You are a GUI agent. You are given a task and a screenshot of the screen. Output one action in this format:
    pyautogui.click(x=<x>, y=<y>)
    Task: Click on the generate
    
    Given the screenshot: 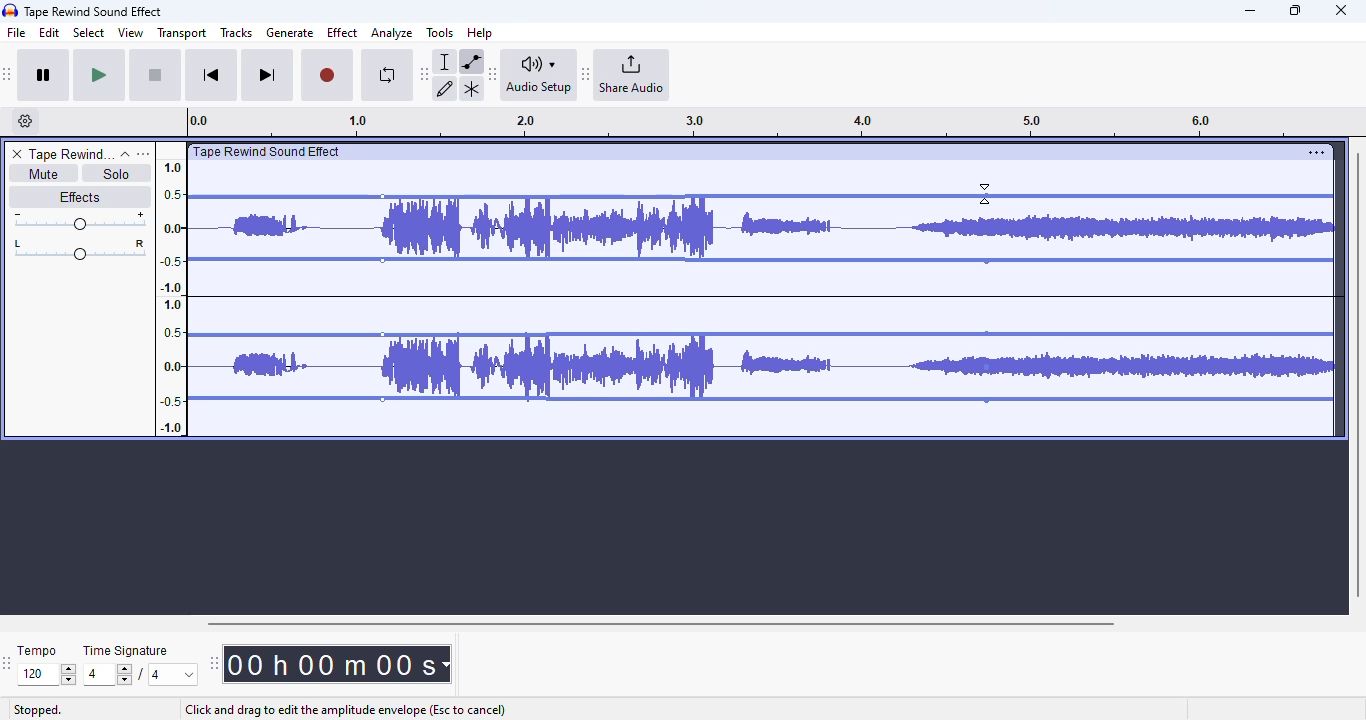 What is the action you would take?
    pyautogui.click(x=290, y=33)
    